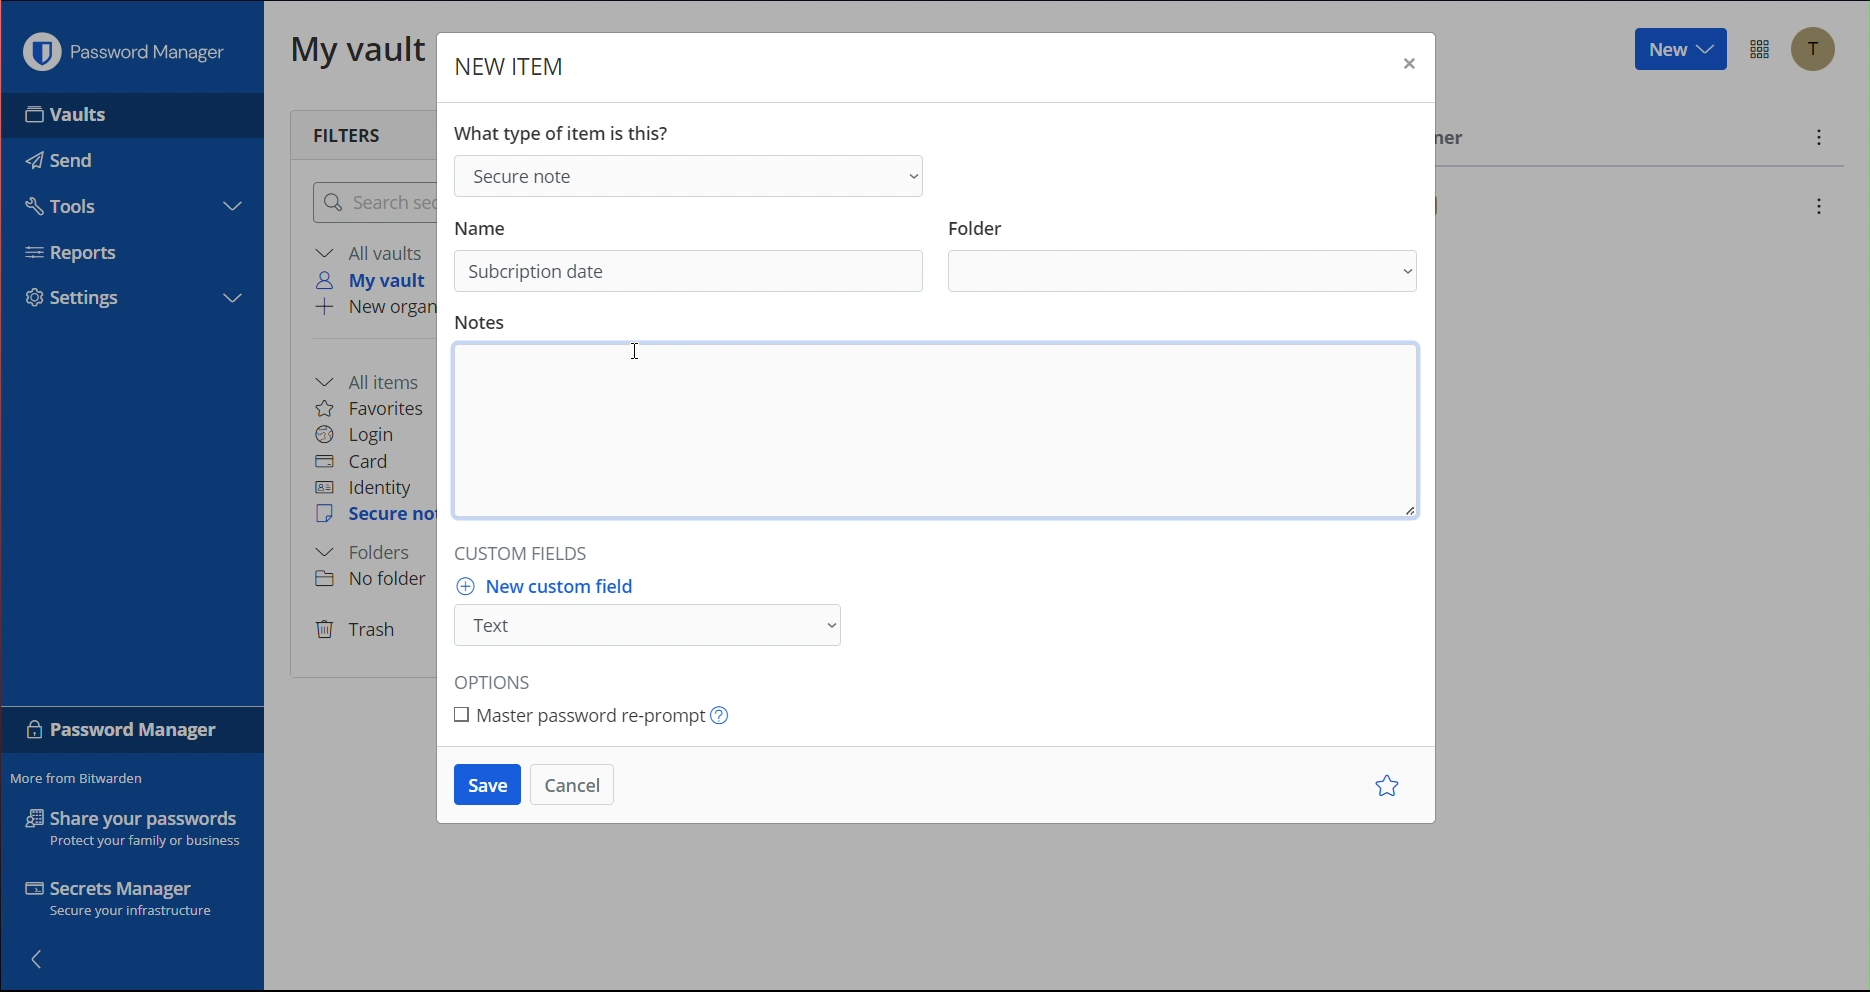  Describe the element at coordinates (946, 435) in the screenshot. I see `Notes` at that location.